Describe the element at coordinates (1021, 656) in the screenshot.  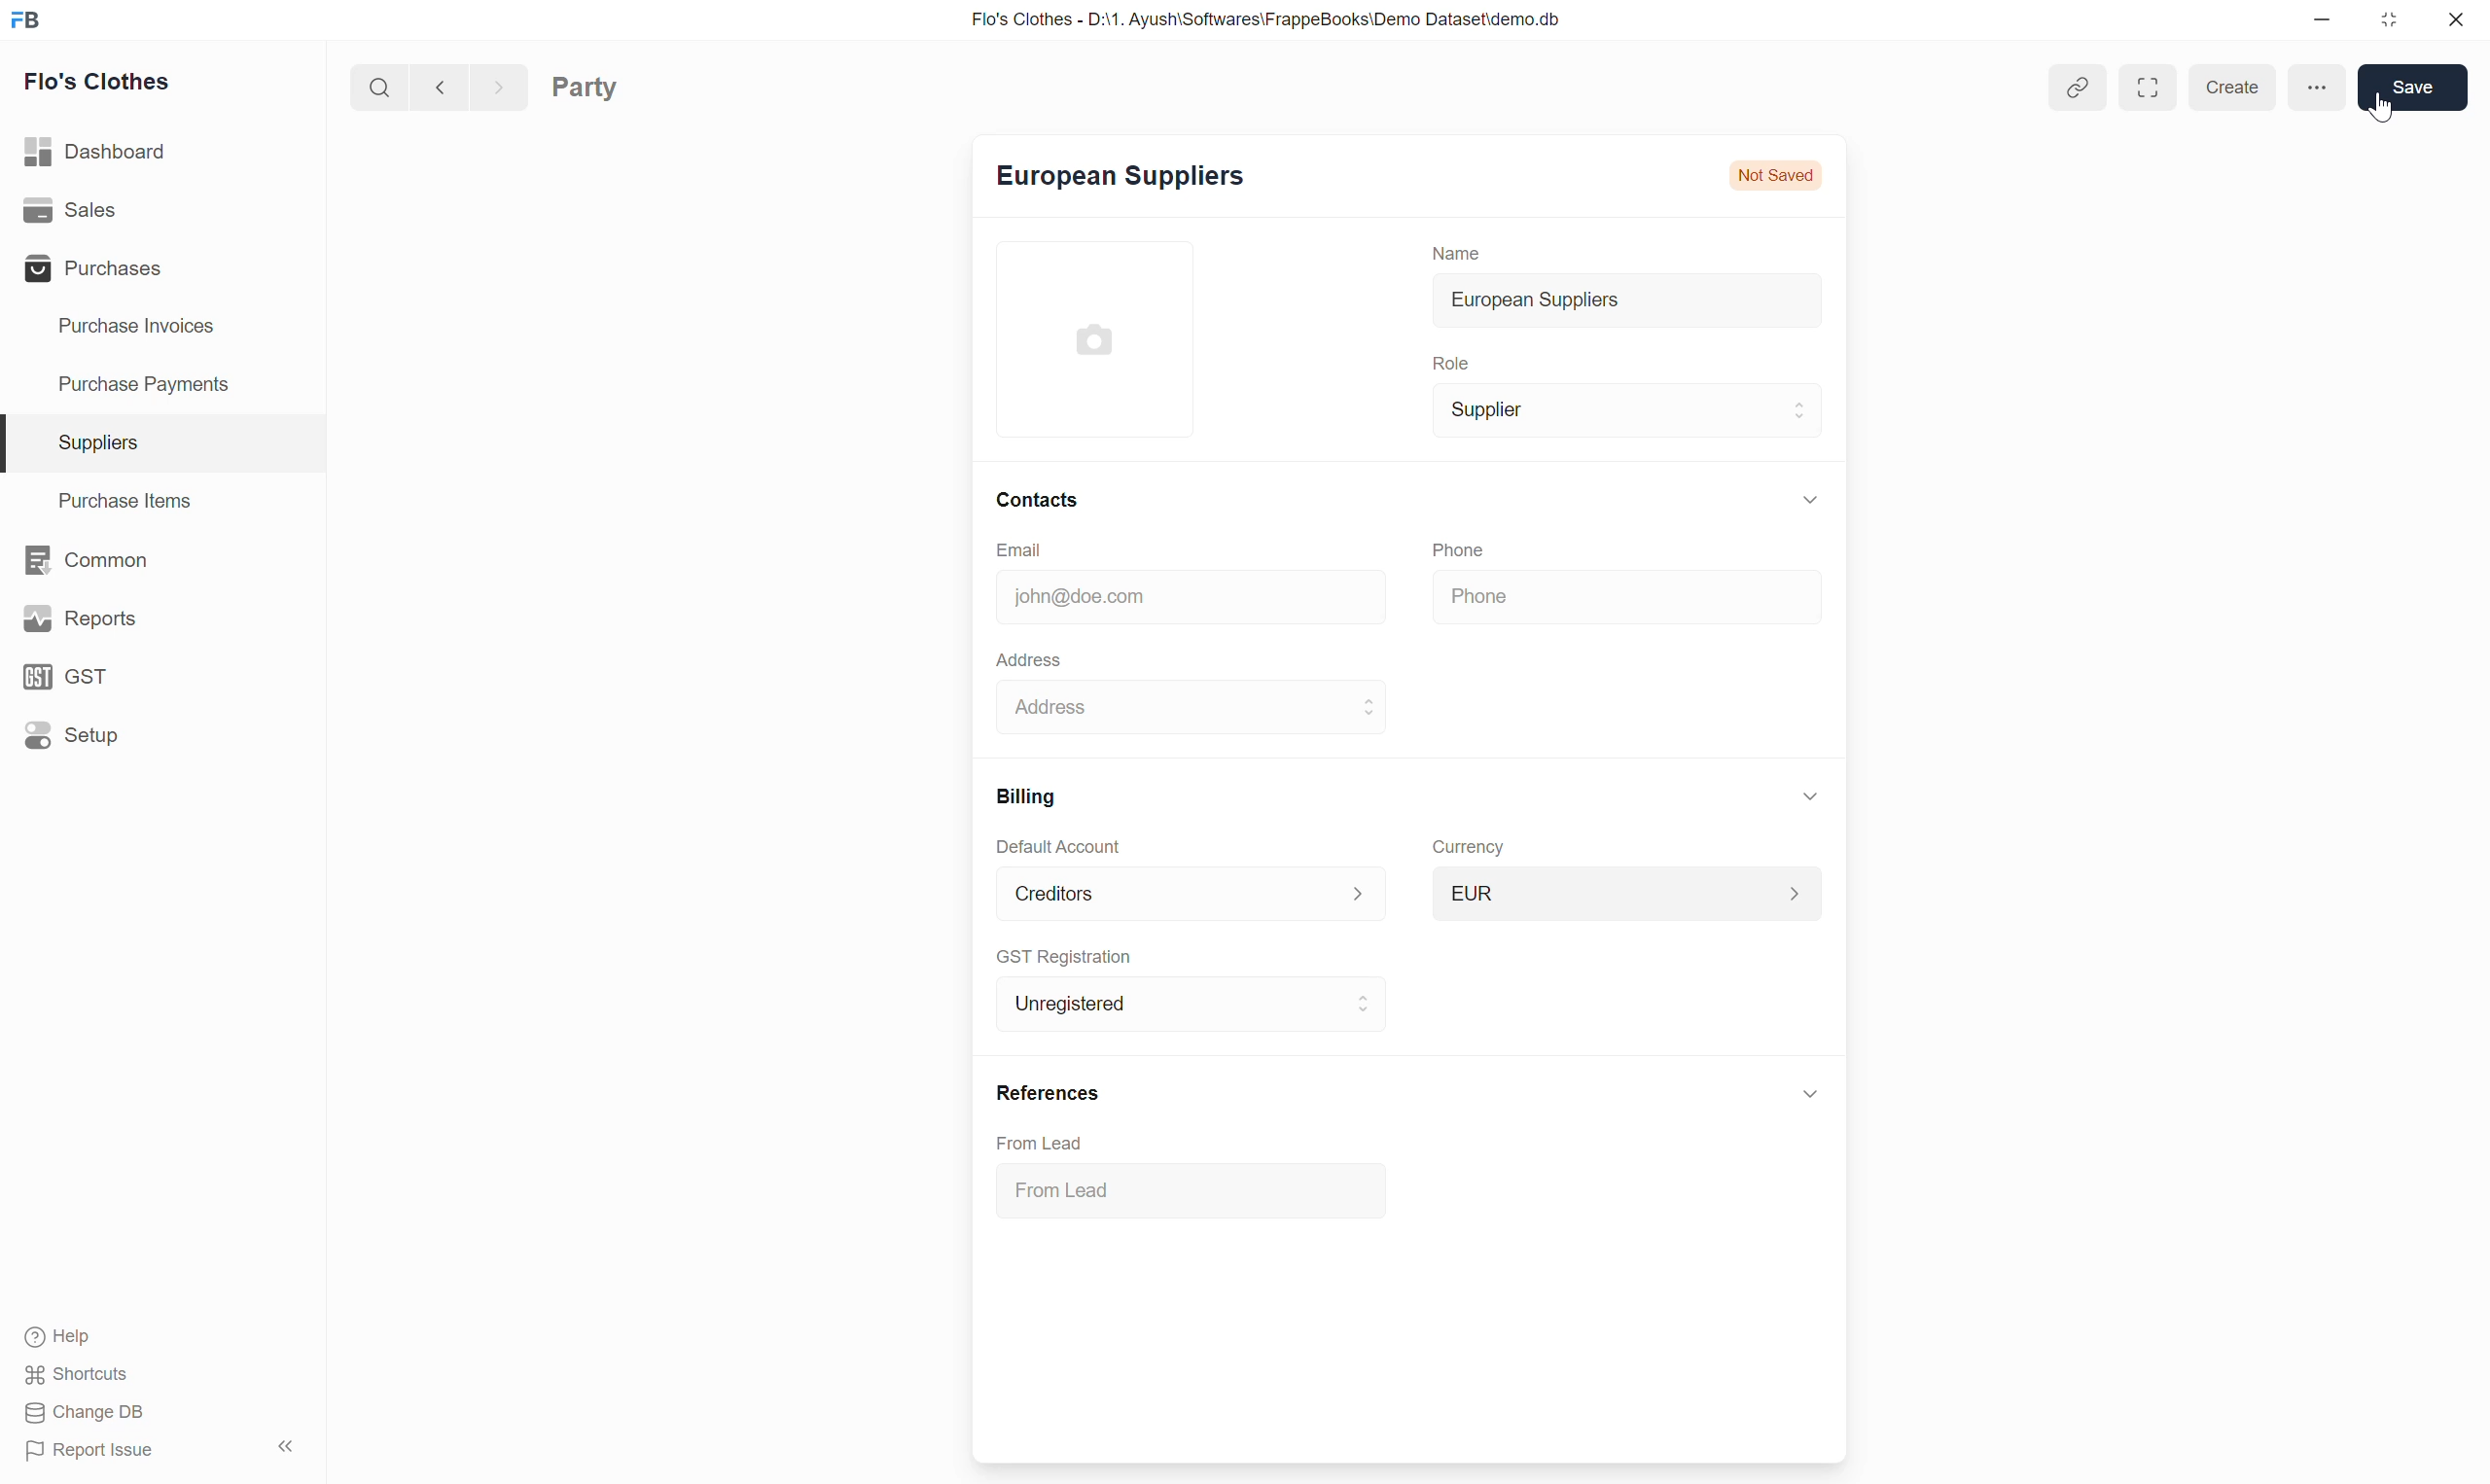
I see `Address` at that location.